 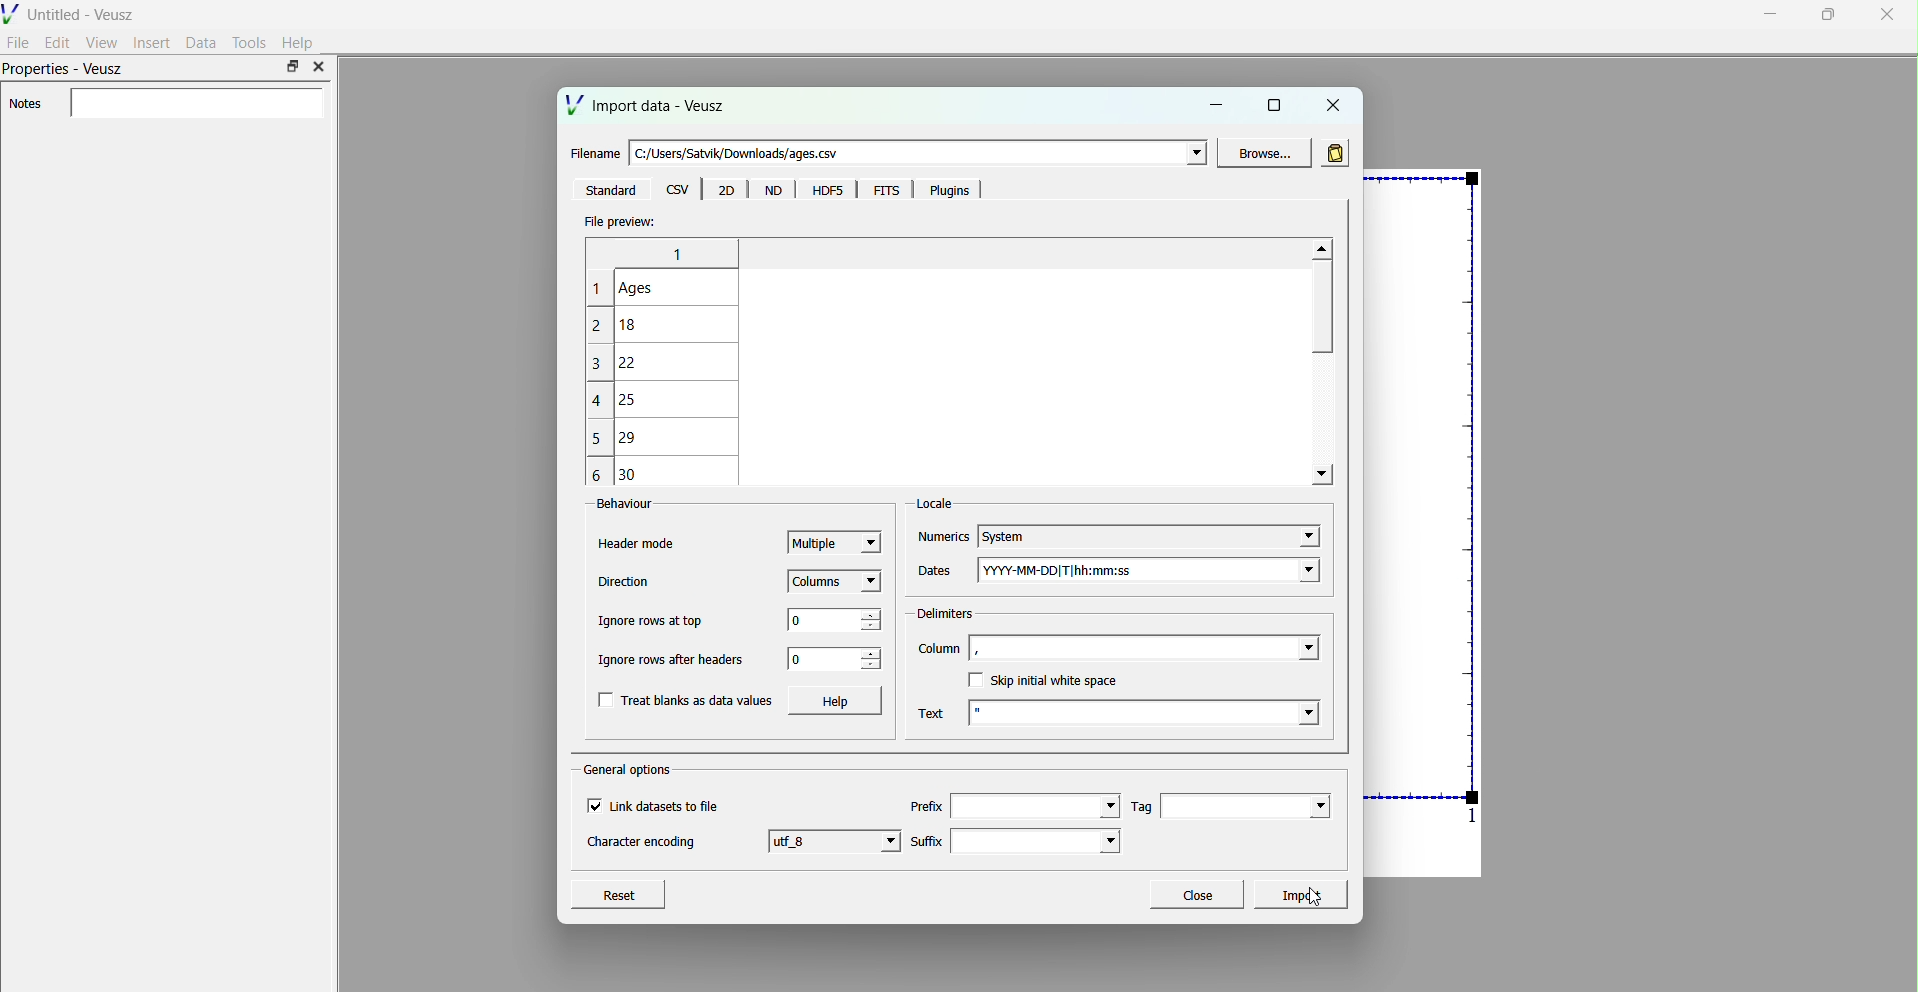 I want to click on Ignore rows after headers, so click(x=675, y=661).